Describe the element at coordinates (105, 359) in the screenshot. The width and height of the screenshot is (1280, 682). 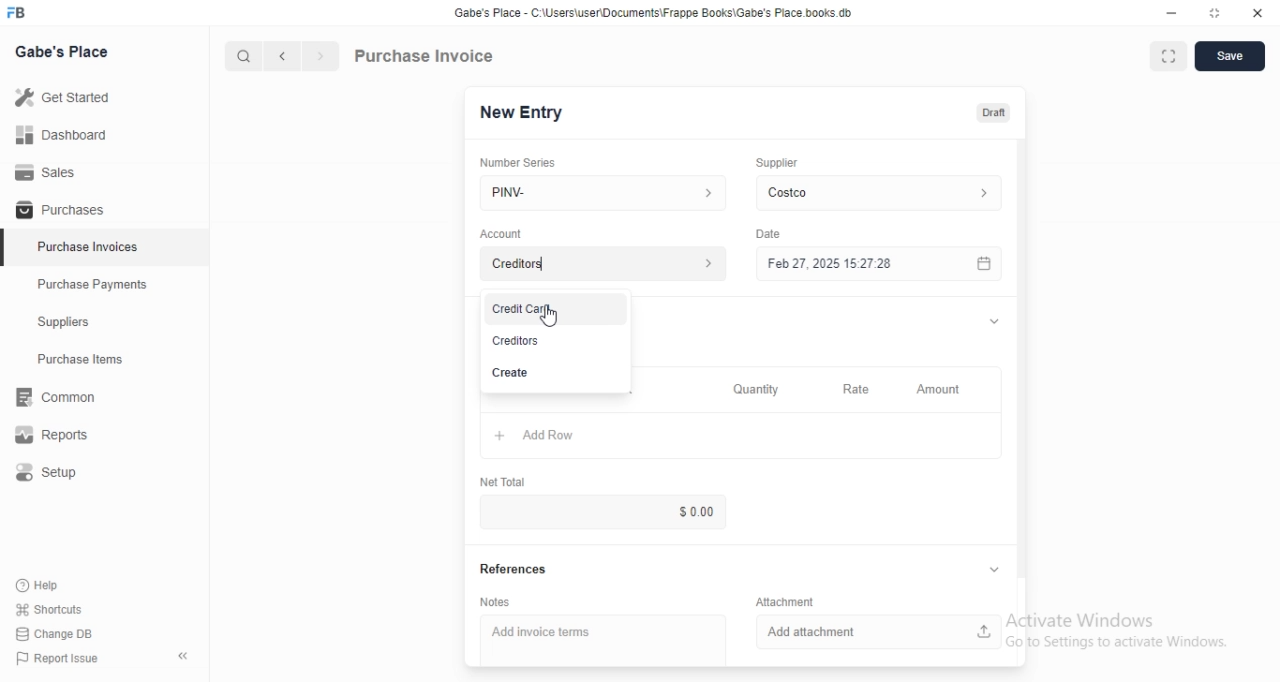
I see `Purchase Items` at that location.